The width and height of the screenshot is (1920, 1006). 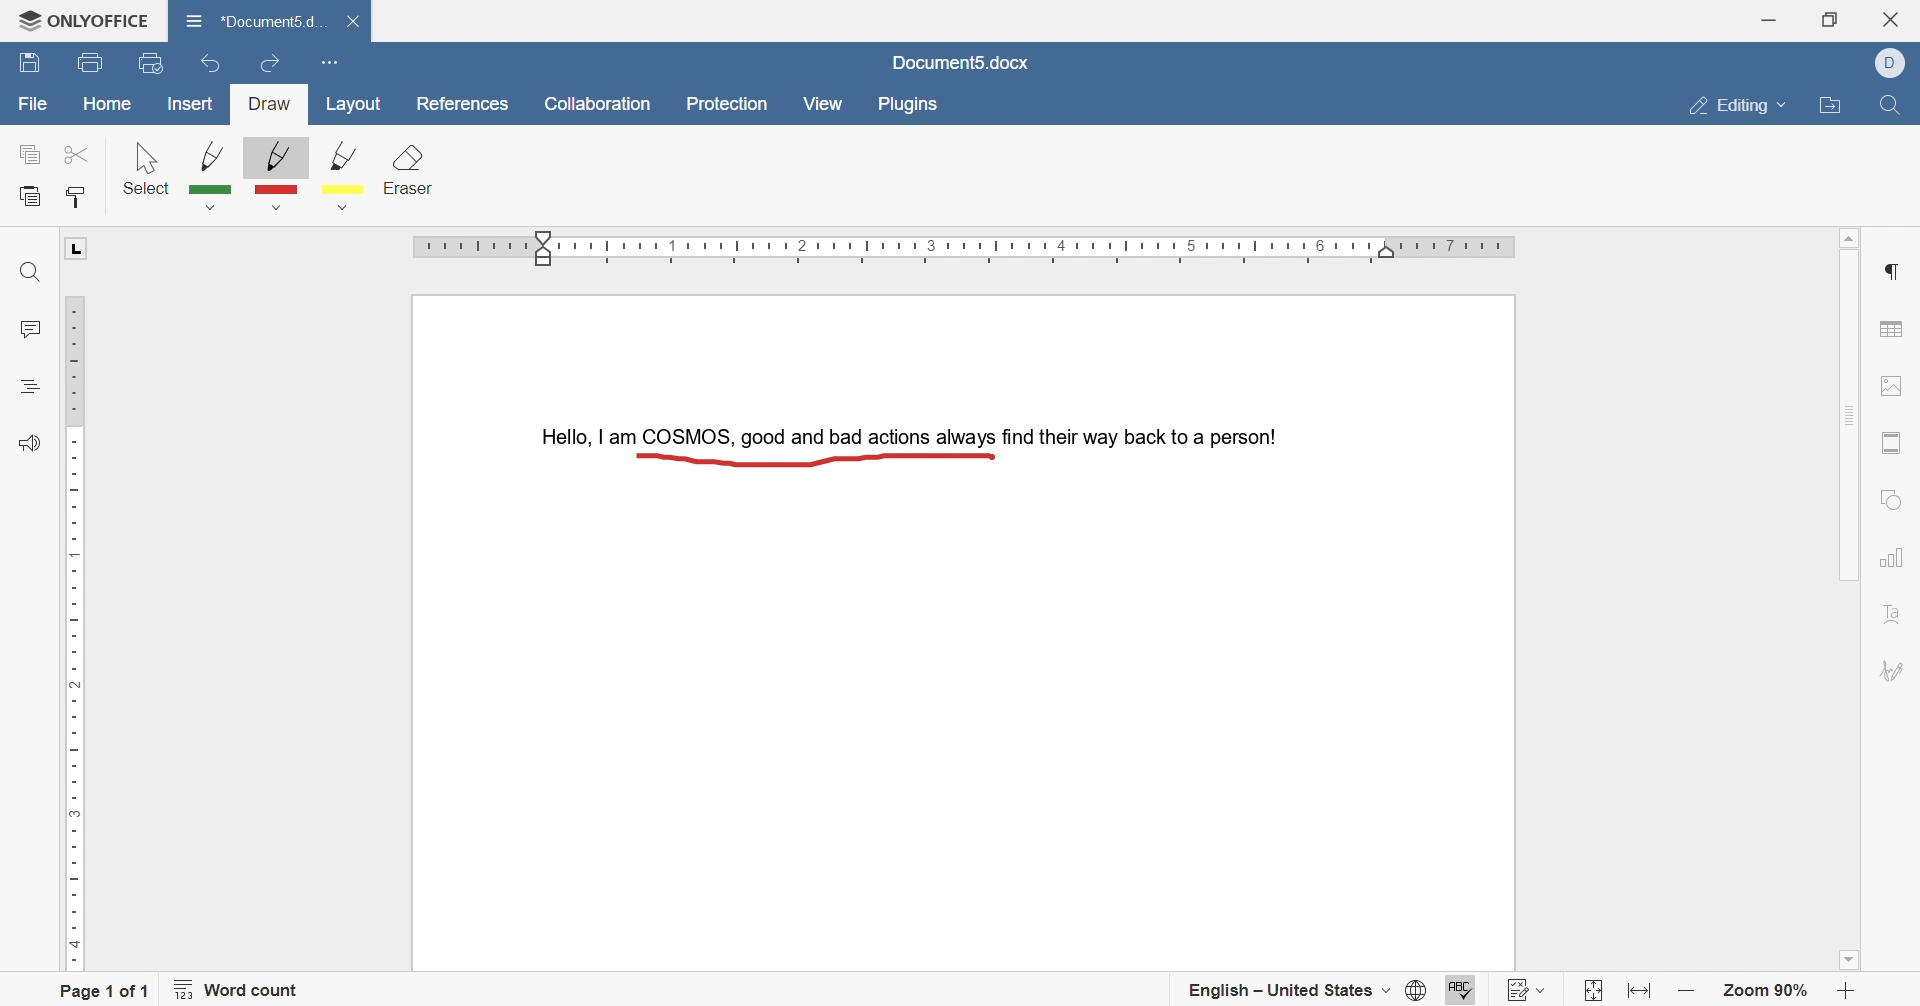 What do you see at coordinates (1642, 995) in the screenshot?
I see `fit to width` at bounding box center [1642, 995].